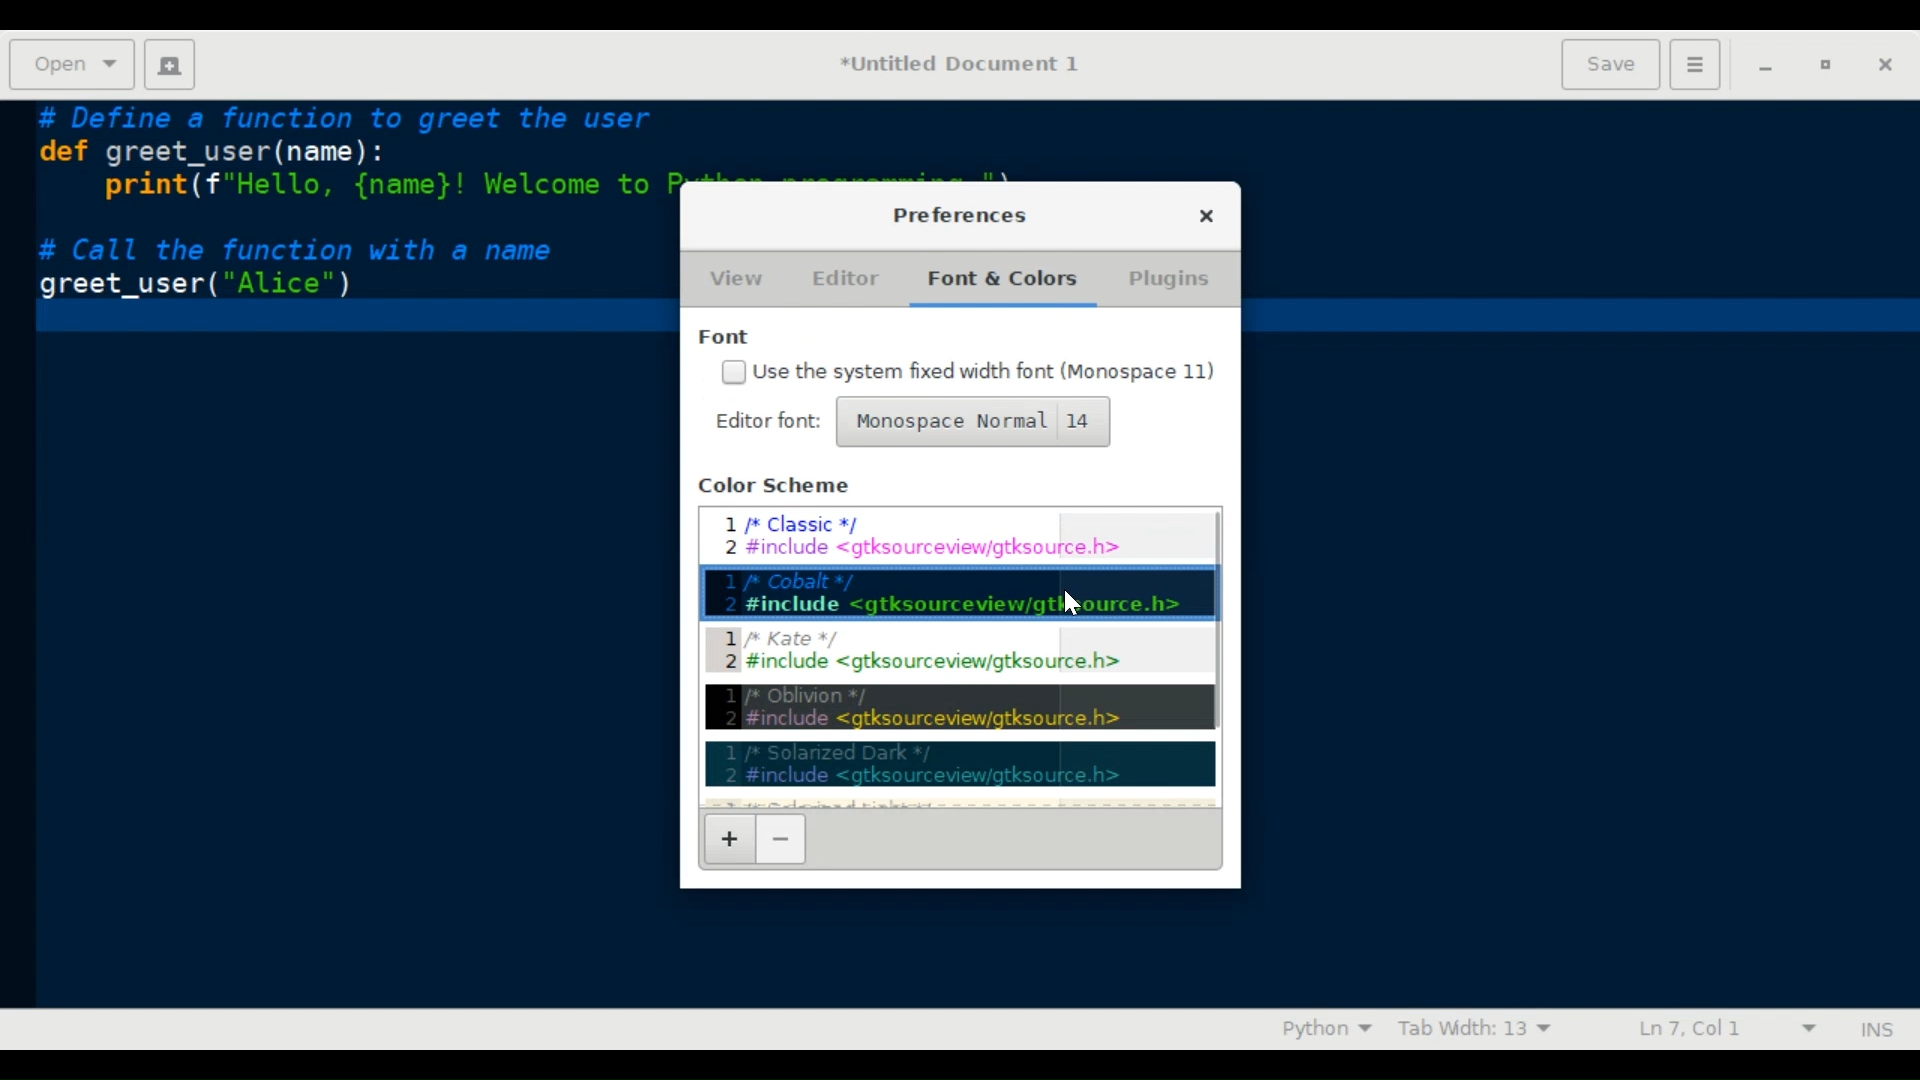 Image resolution: width=1920 pixels, height=1080 pixels. I want to click on close, so click(1205, 215).